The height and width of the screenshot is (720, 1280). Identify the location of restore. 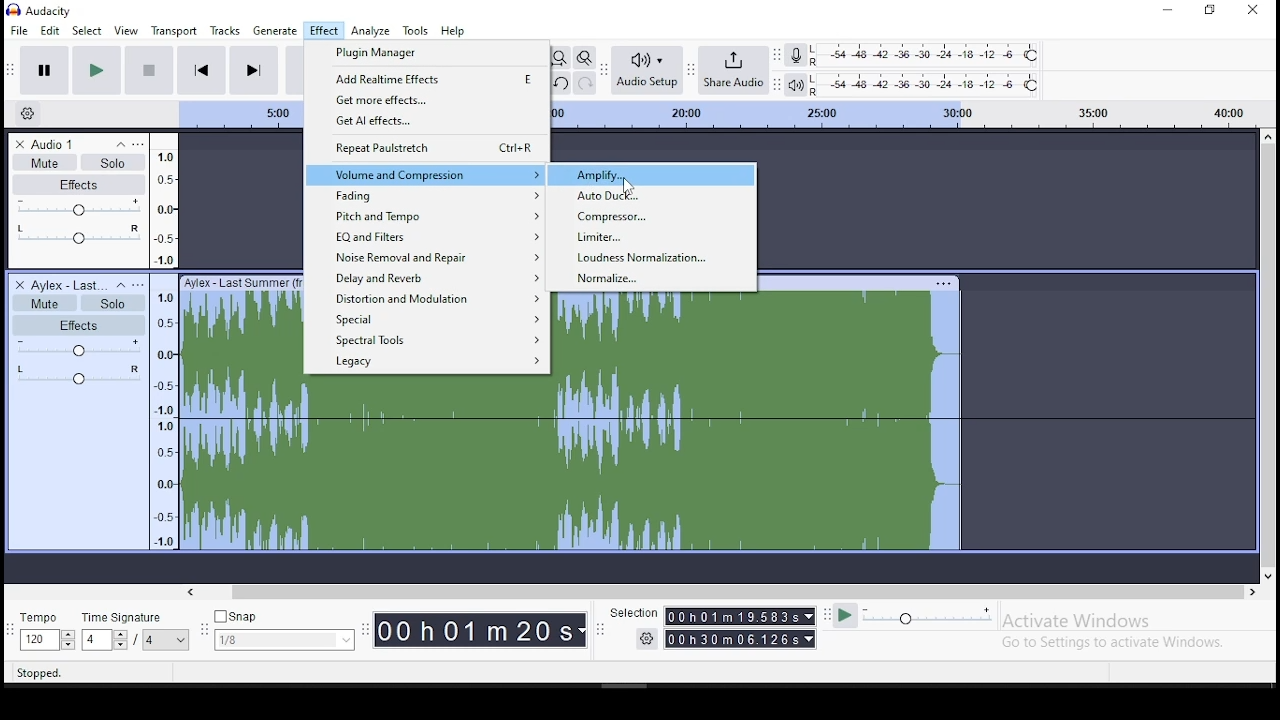
(1209, 11).